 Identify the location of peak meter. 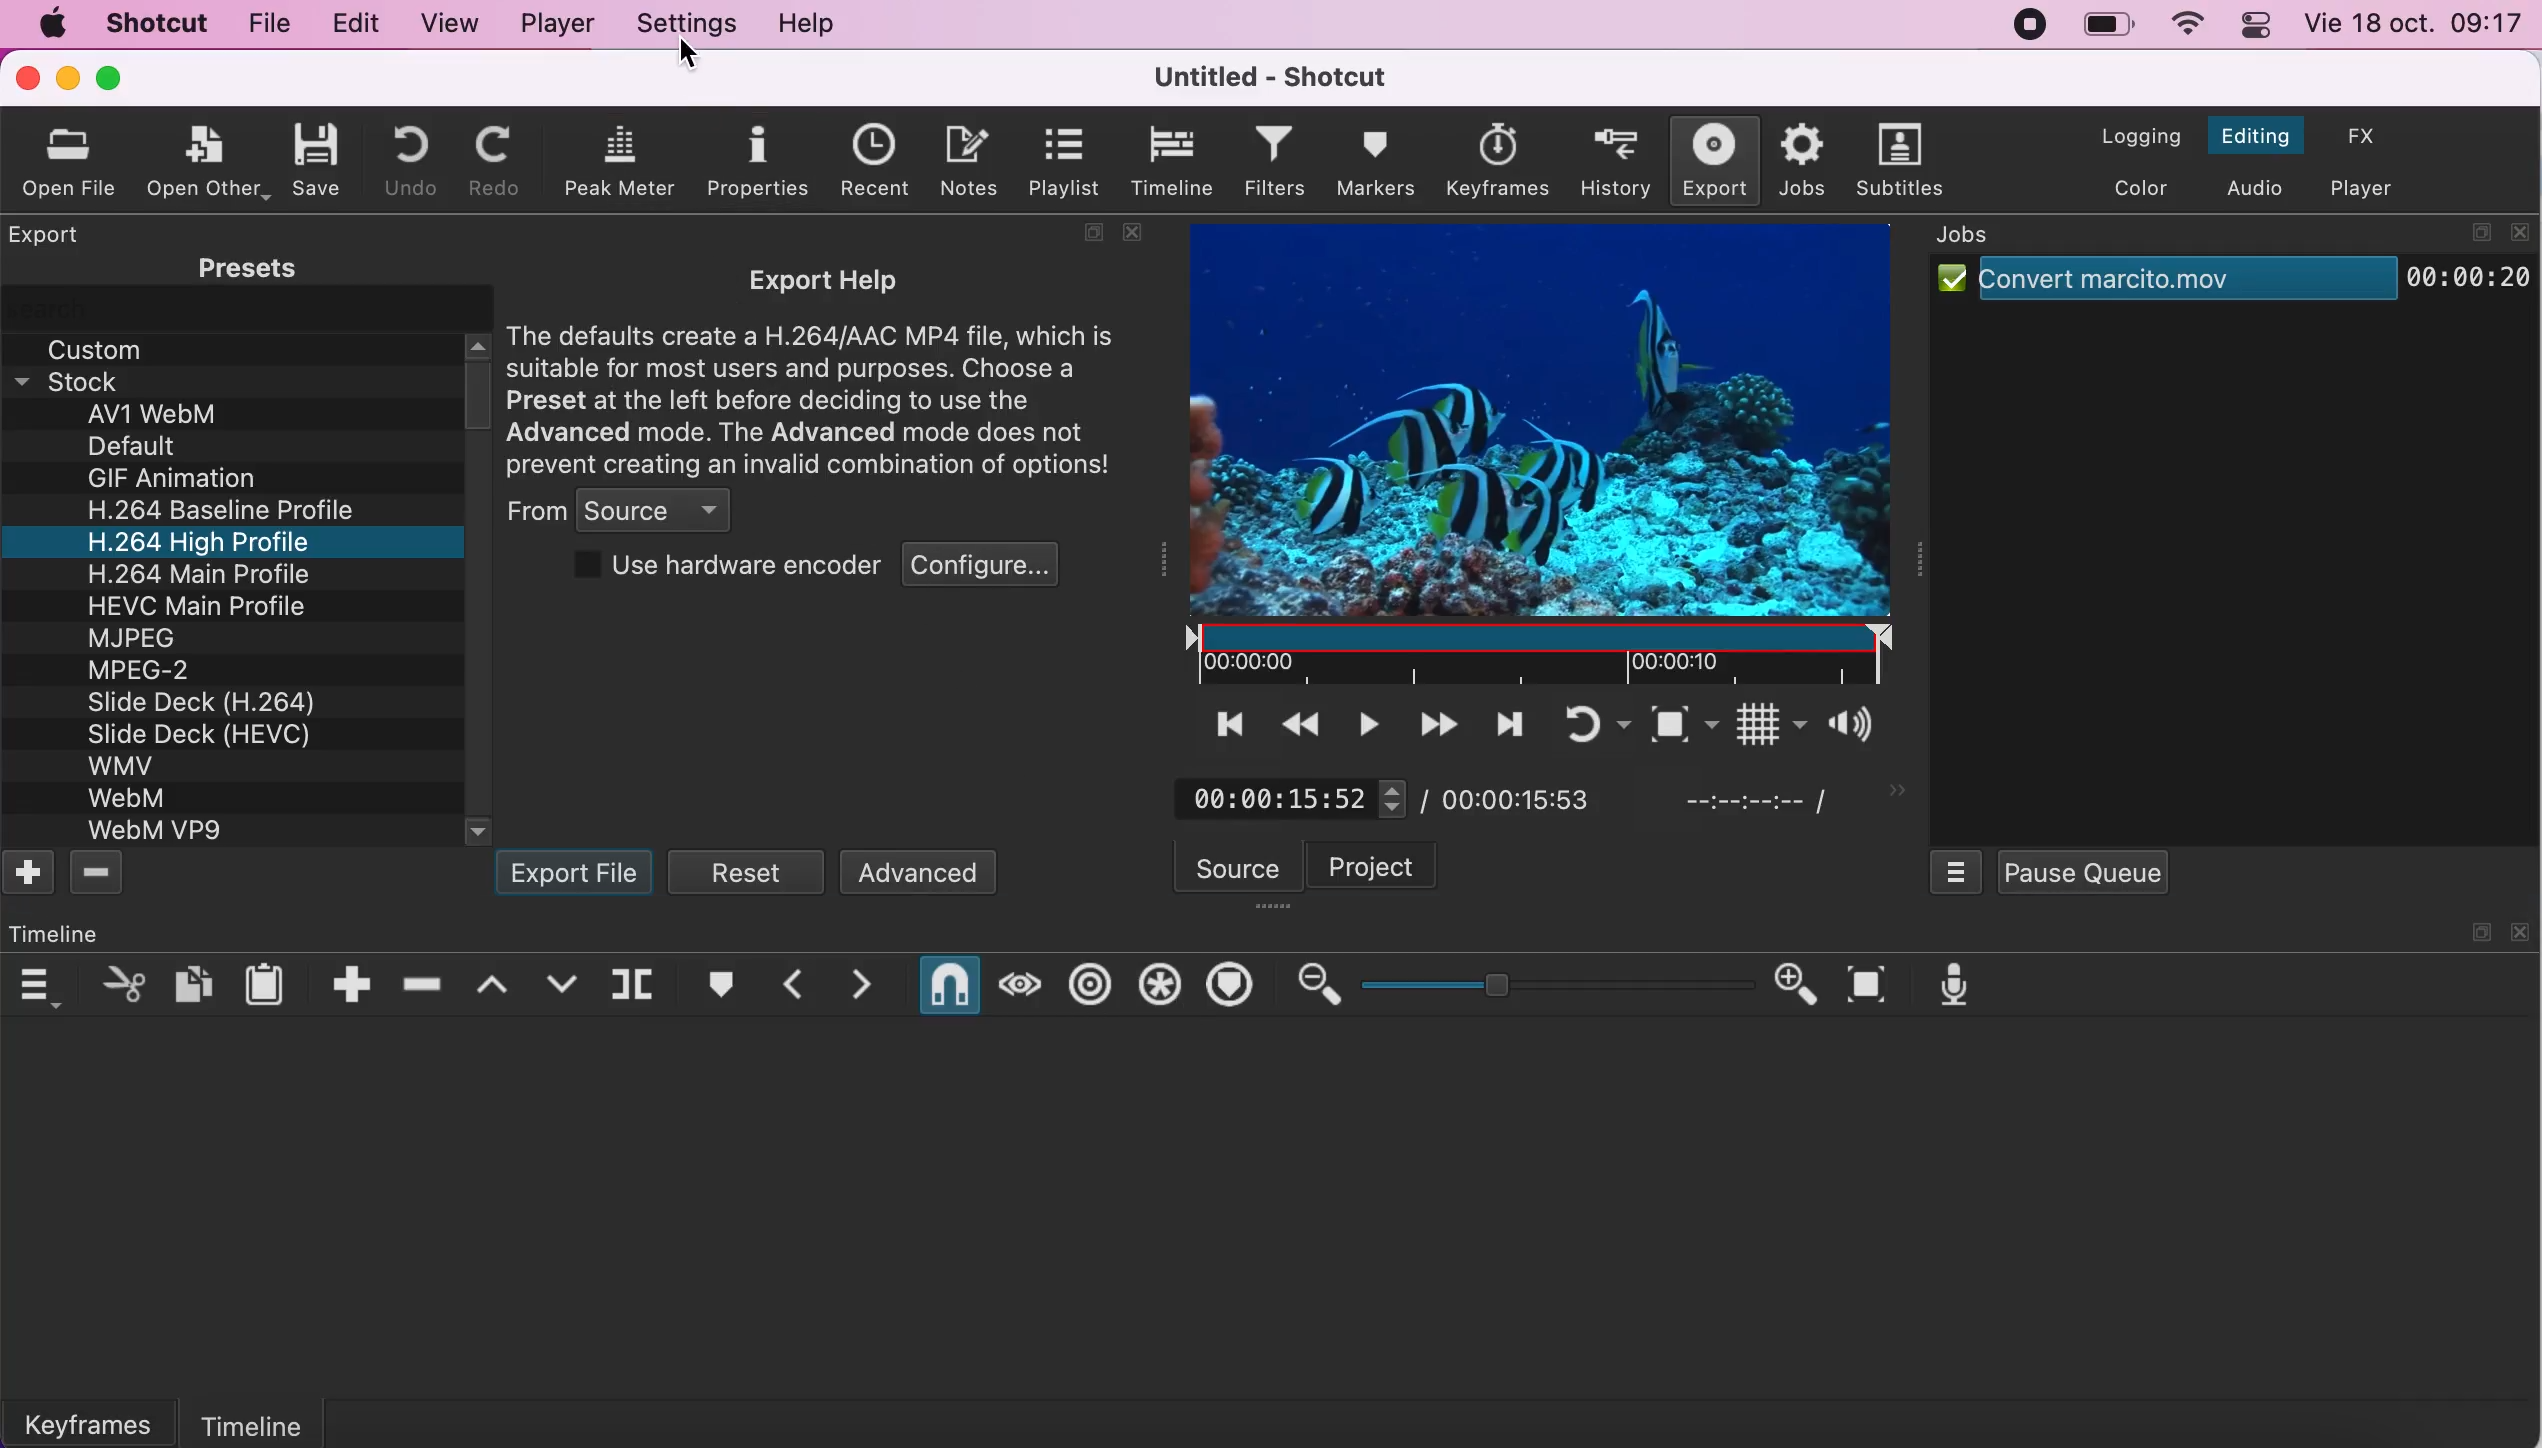
(620, 162).